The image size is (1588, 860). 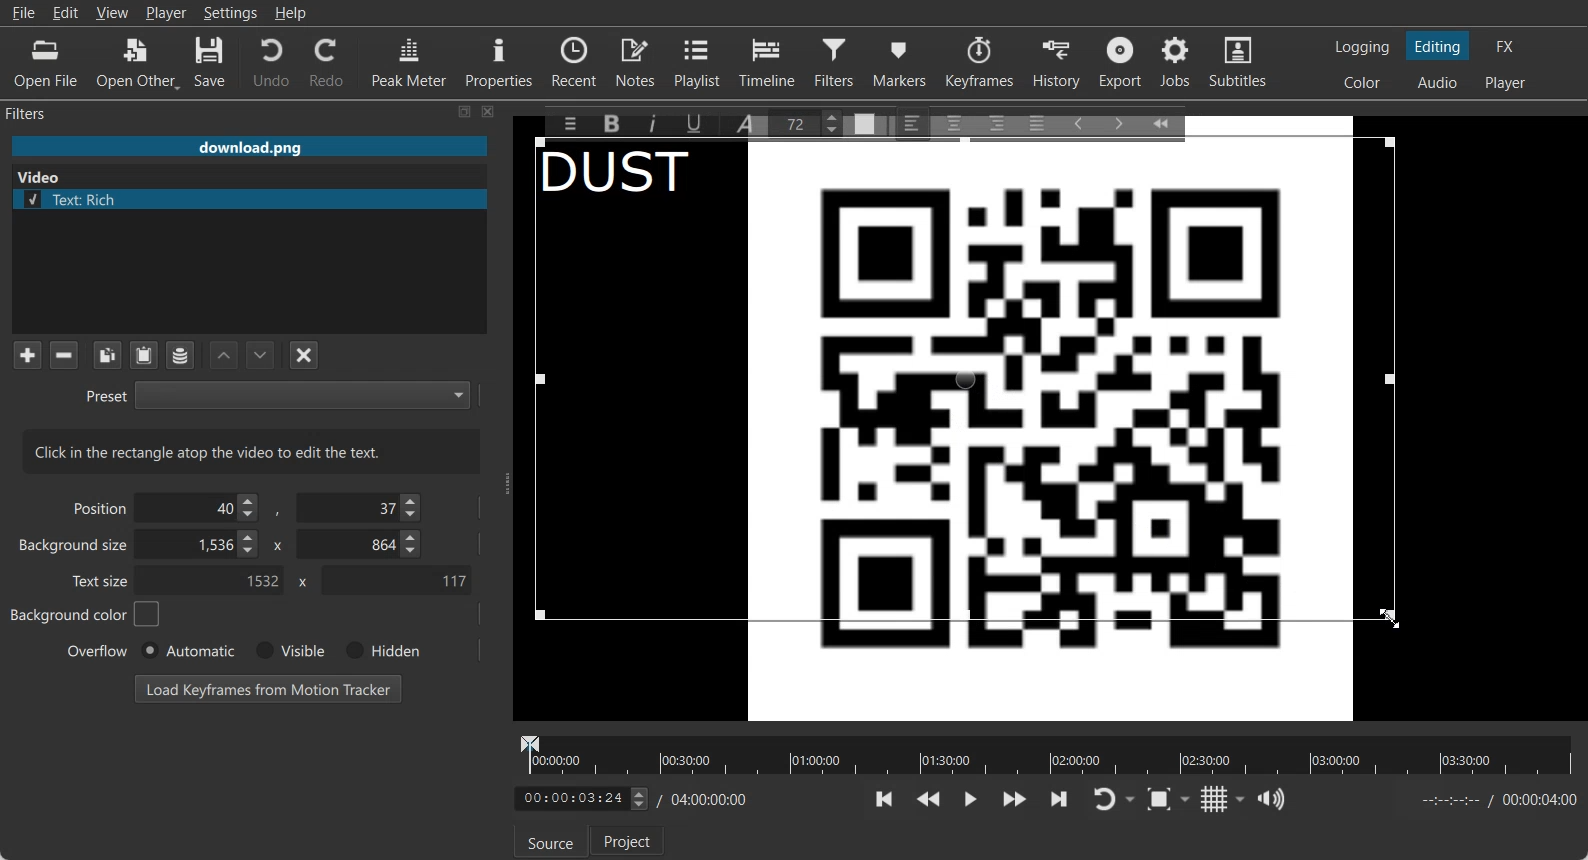 What do you see at coordinates (1241, 799) in the screenshot?
I see `Drop down box` at bounding box center [1241, 799].